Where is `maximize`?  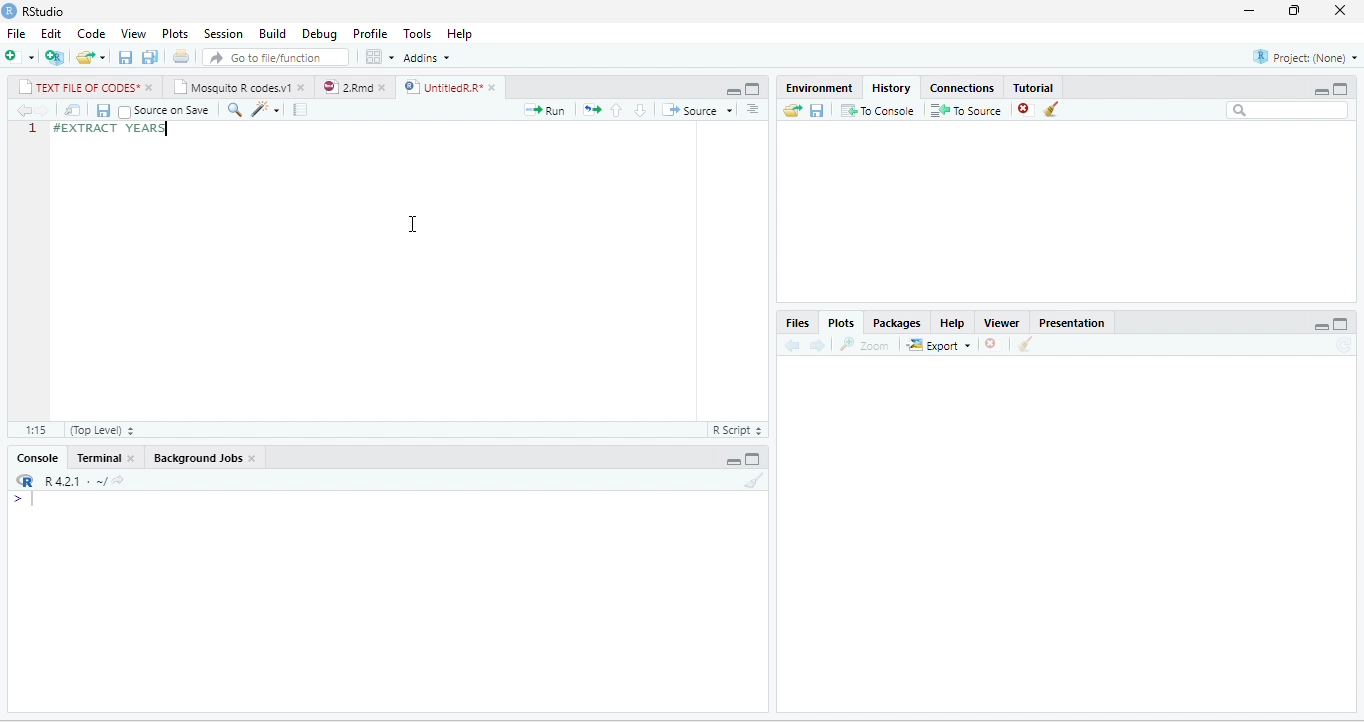
maximize is located at coordinates (752, 458).